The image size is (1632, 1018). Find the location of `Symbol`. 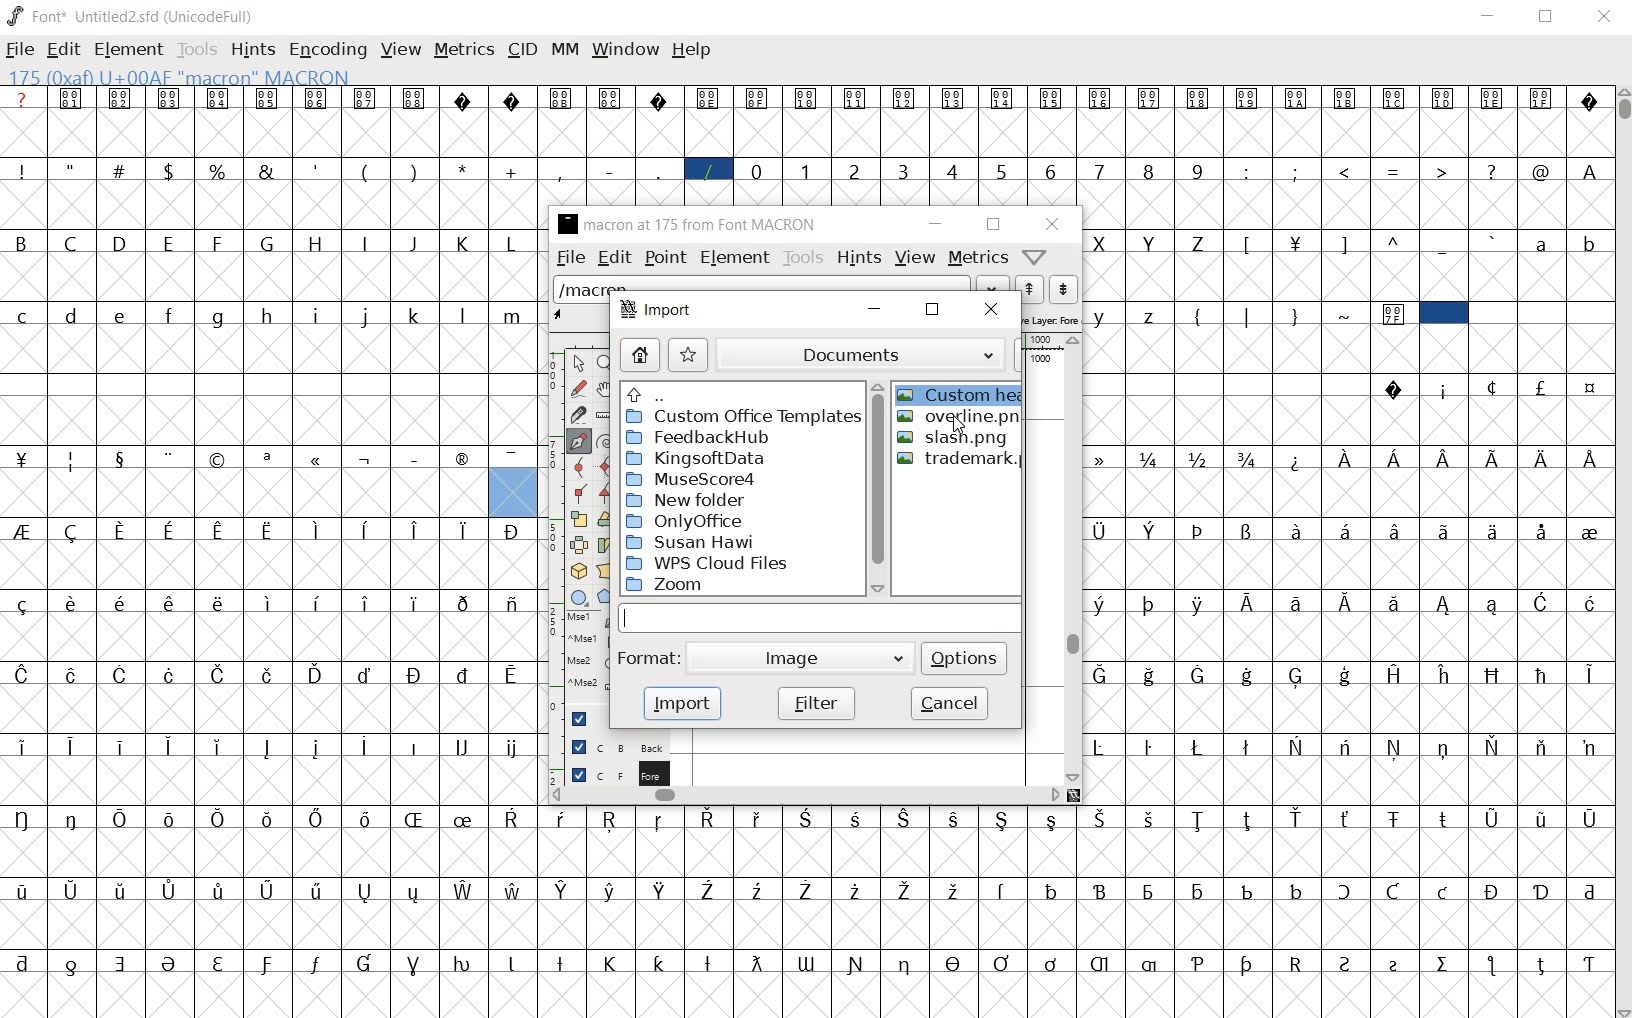

Symbol is located at coordinates (513, 532).